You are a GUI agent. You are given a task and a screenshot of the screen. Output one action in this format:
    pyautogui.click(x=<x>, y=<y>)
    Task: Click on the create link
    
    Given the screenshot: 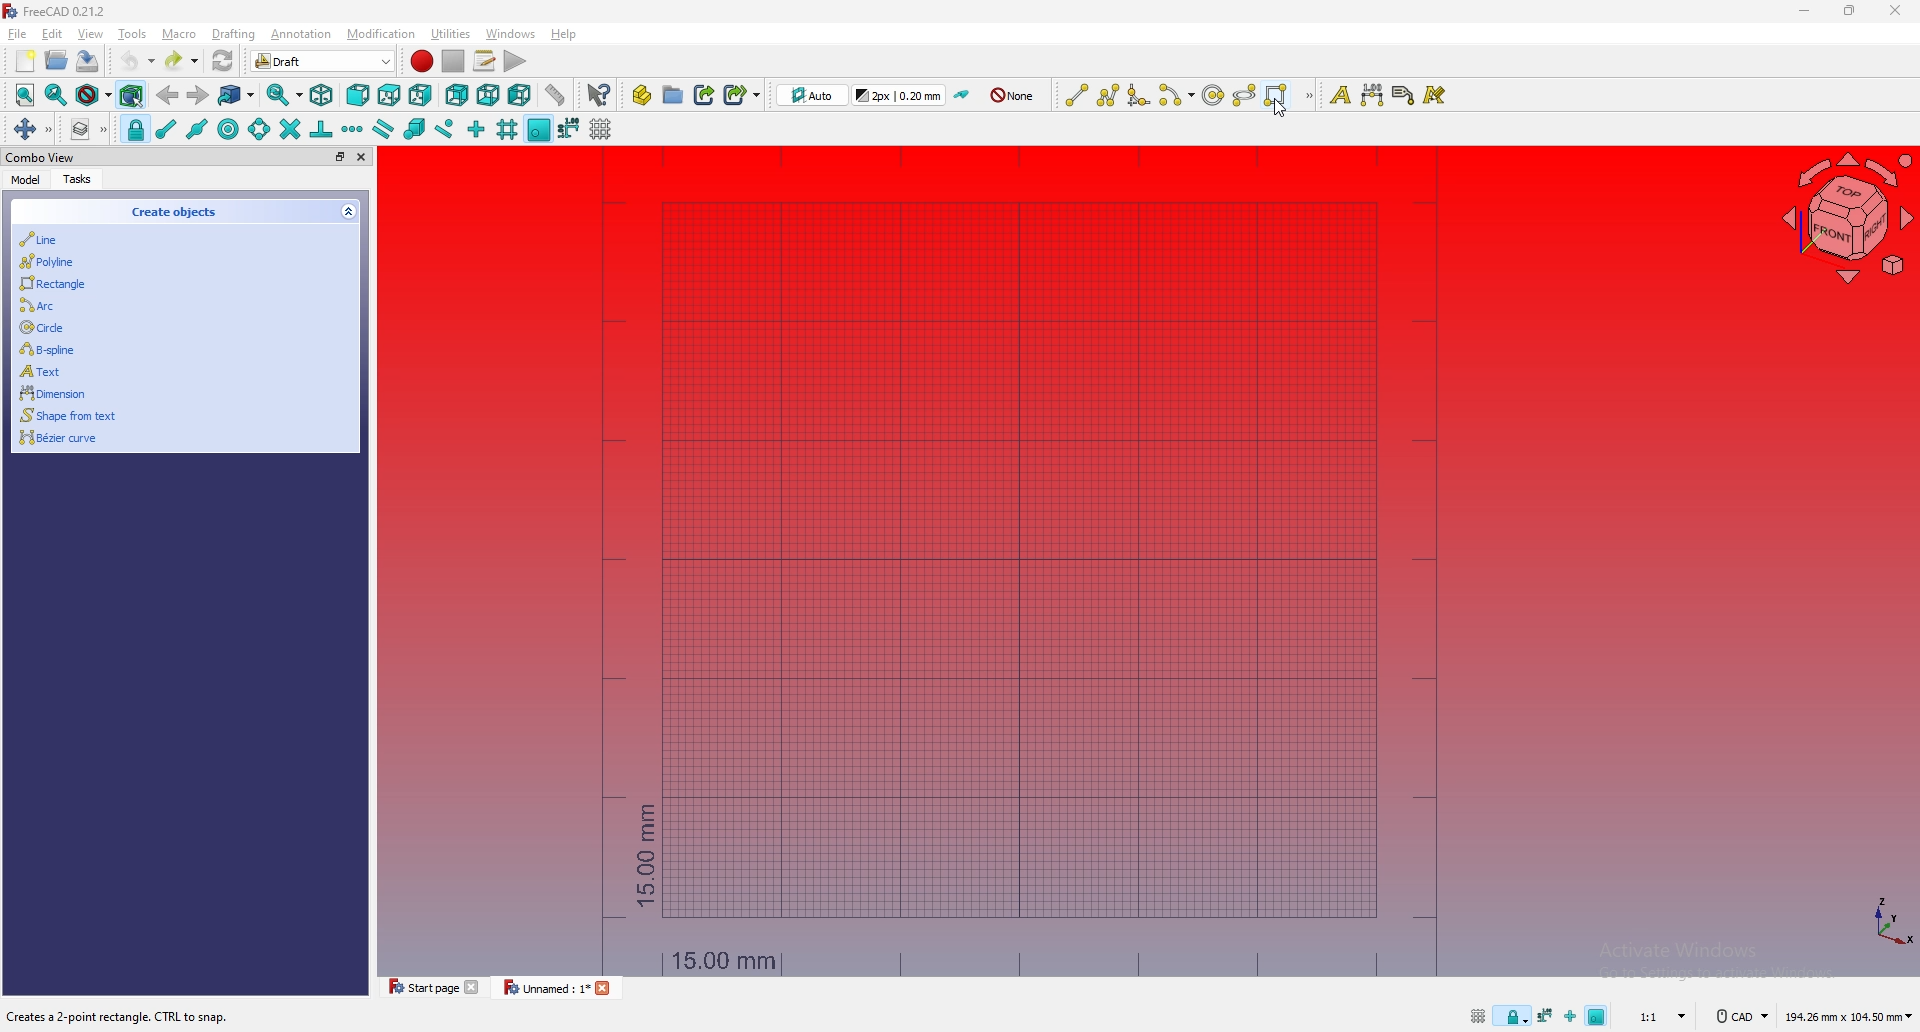 What is the action you would take?
    pyautogui.click(x=705, y=94)
    